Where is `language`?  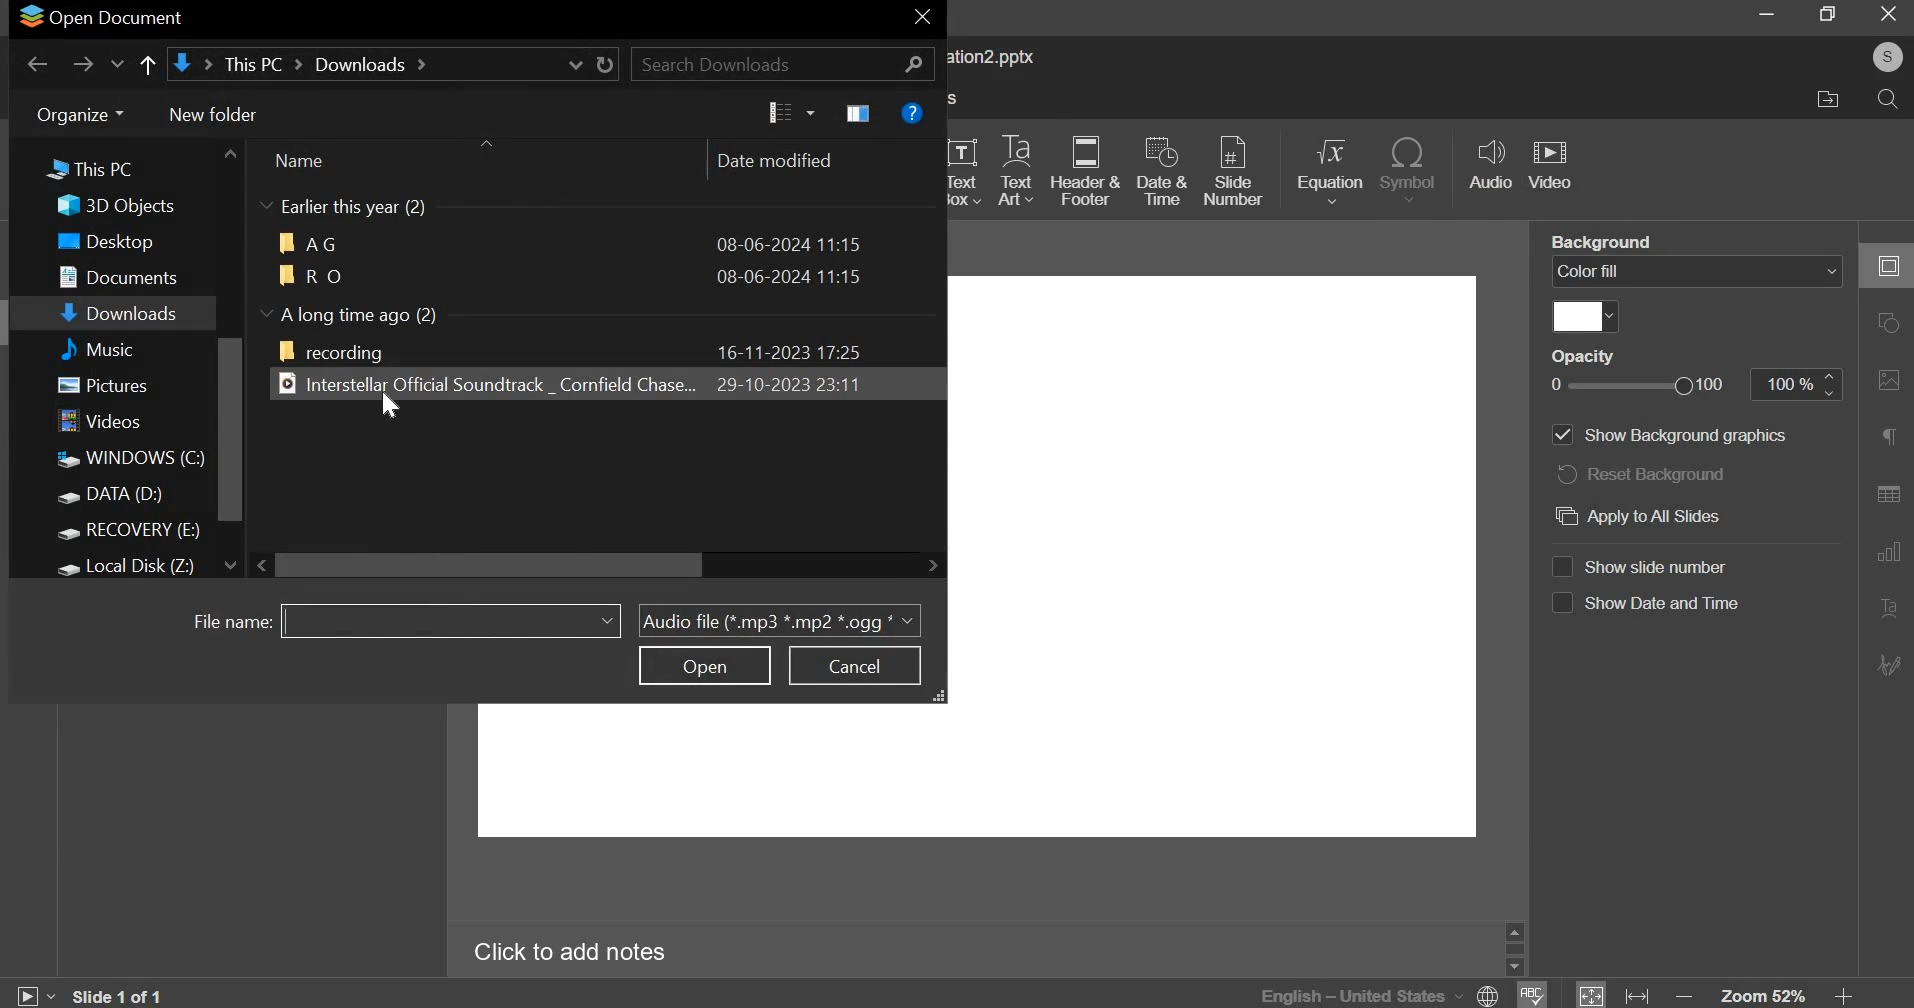
language is located at coordinates (1376, 994).